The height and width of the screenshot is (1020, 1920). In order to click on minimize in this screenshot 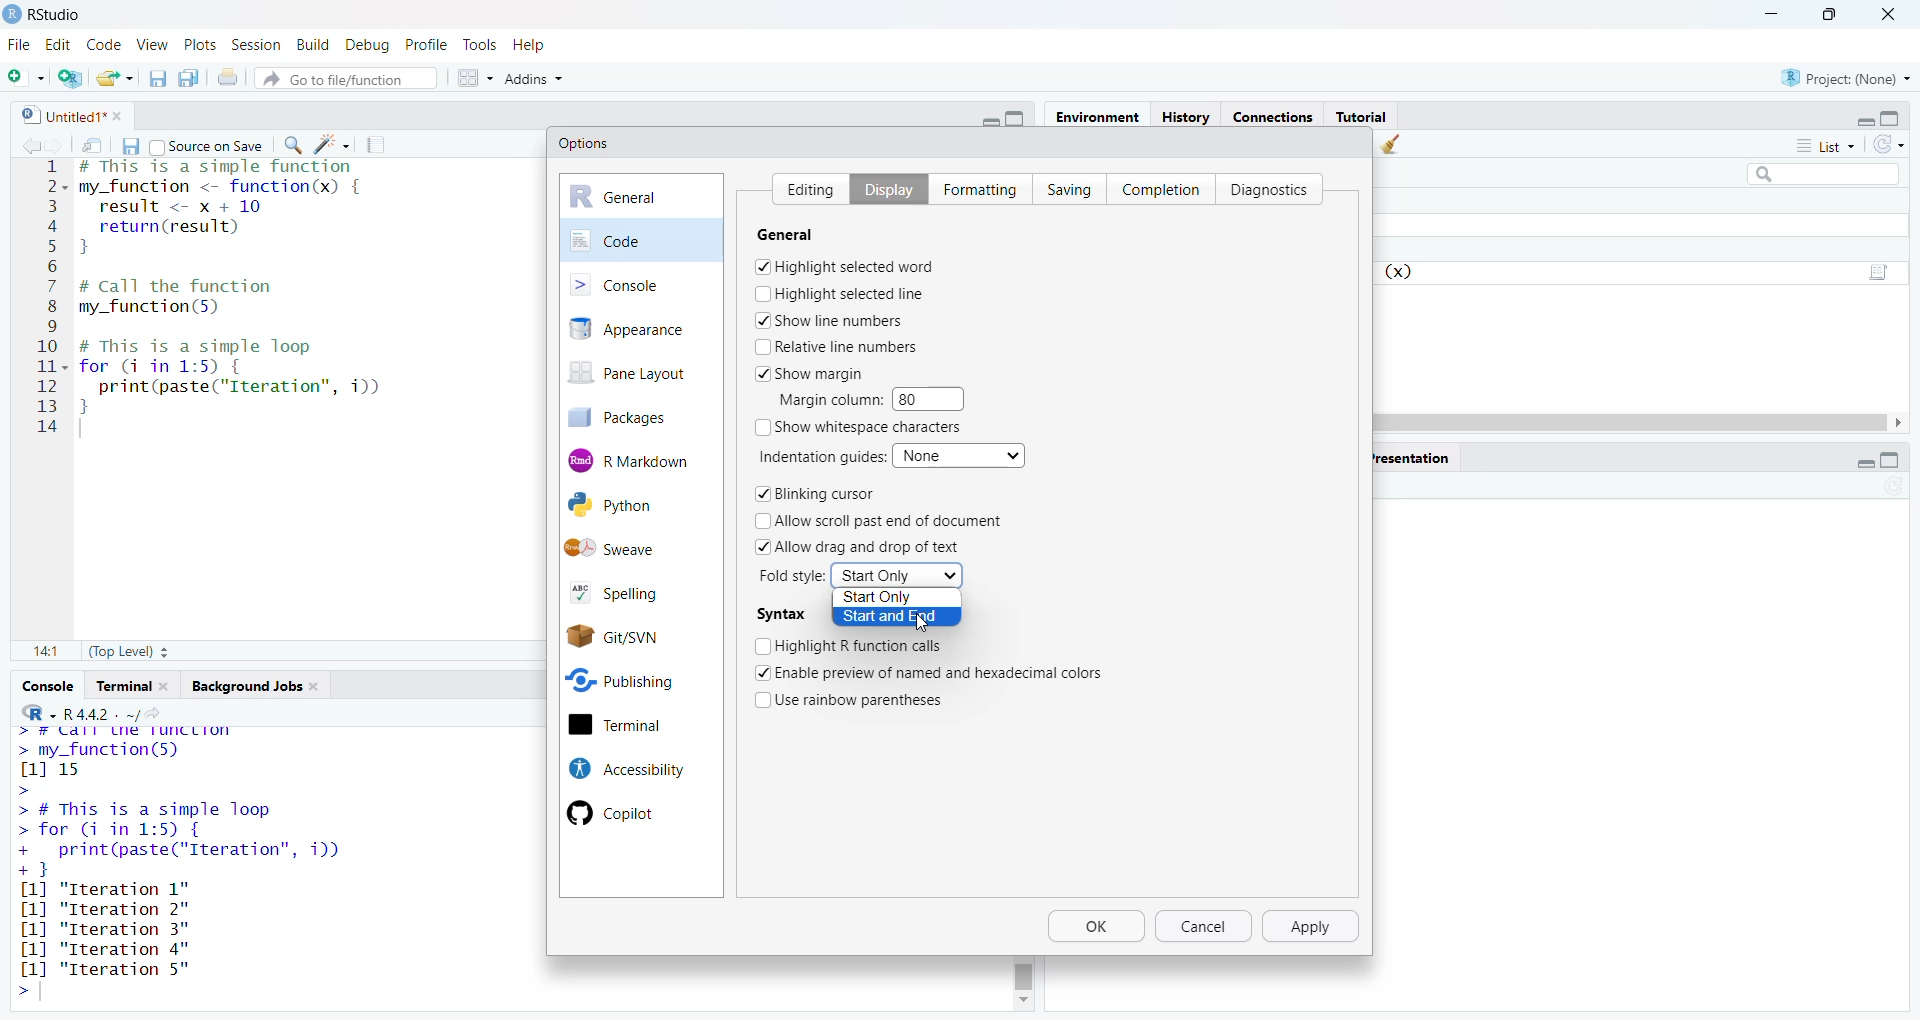, I will do `click(1859, 117)`.